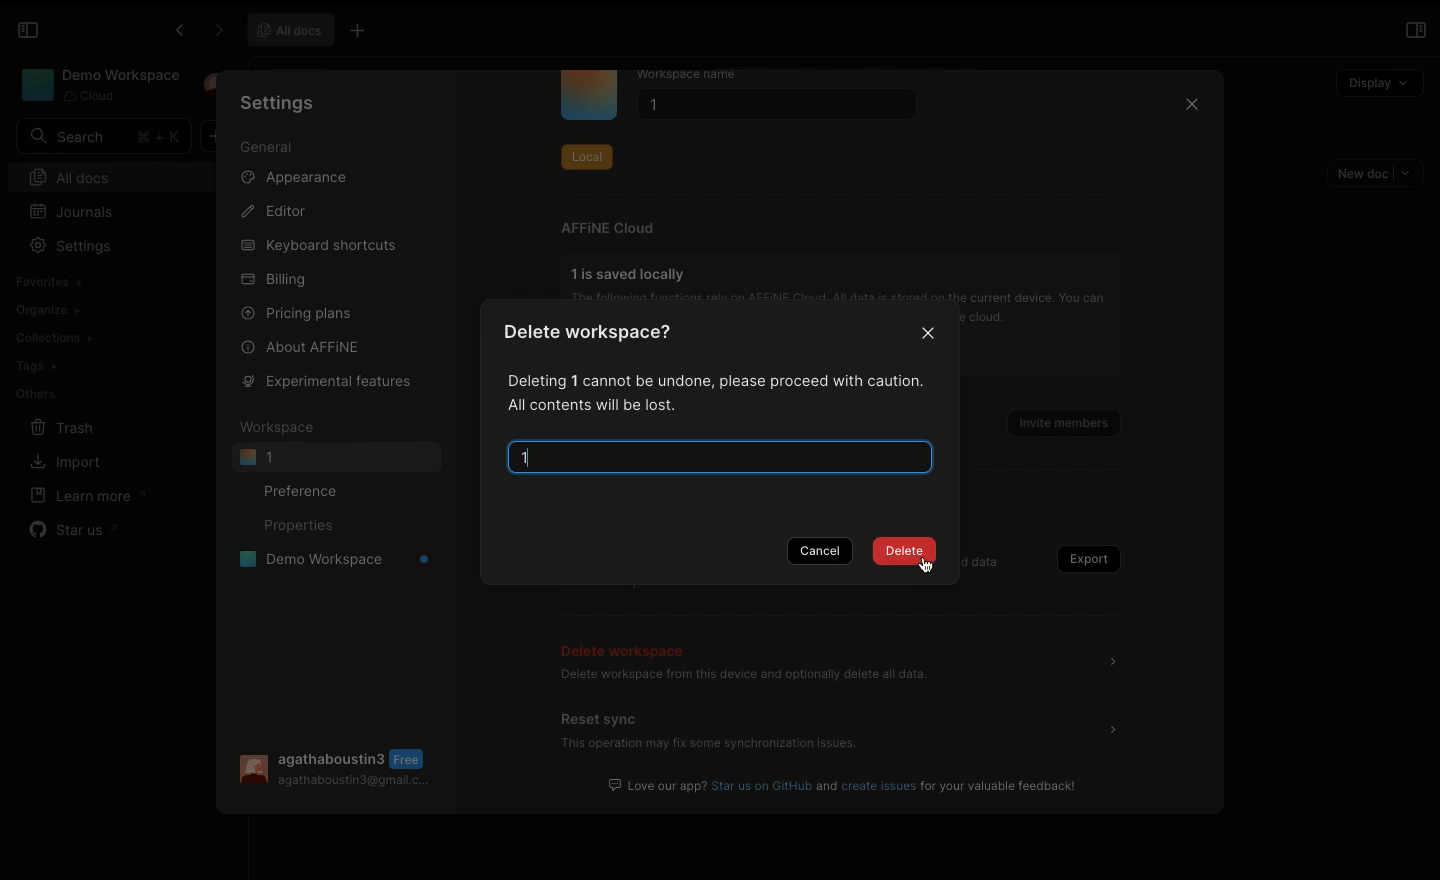 The height and width of the screenshot is (880, 1440). I want to click on About AFFINE, so click(302, 346).